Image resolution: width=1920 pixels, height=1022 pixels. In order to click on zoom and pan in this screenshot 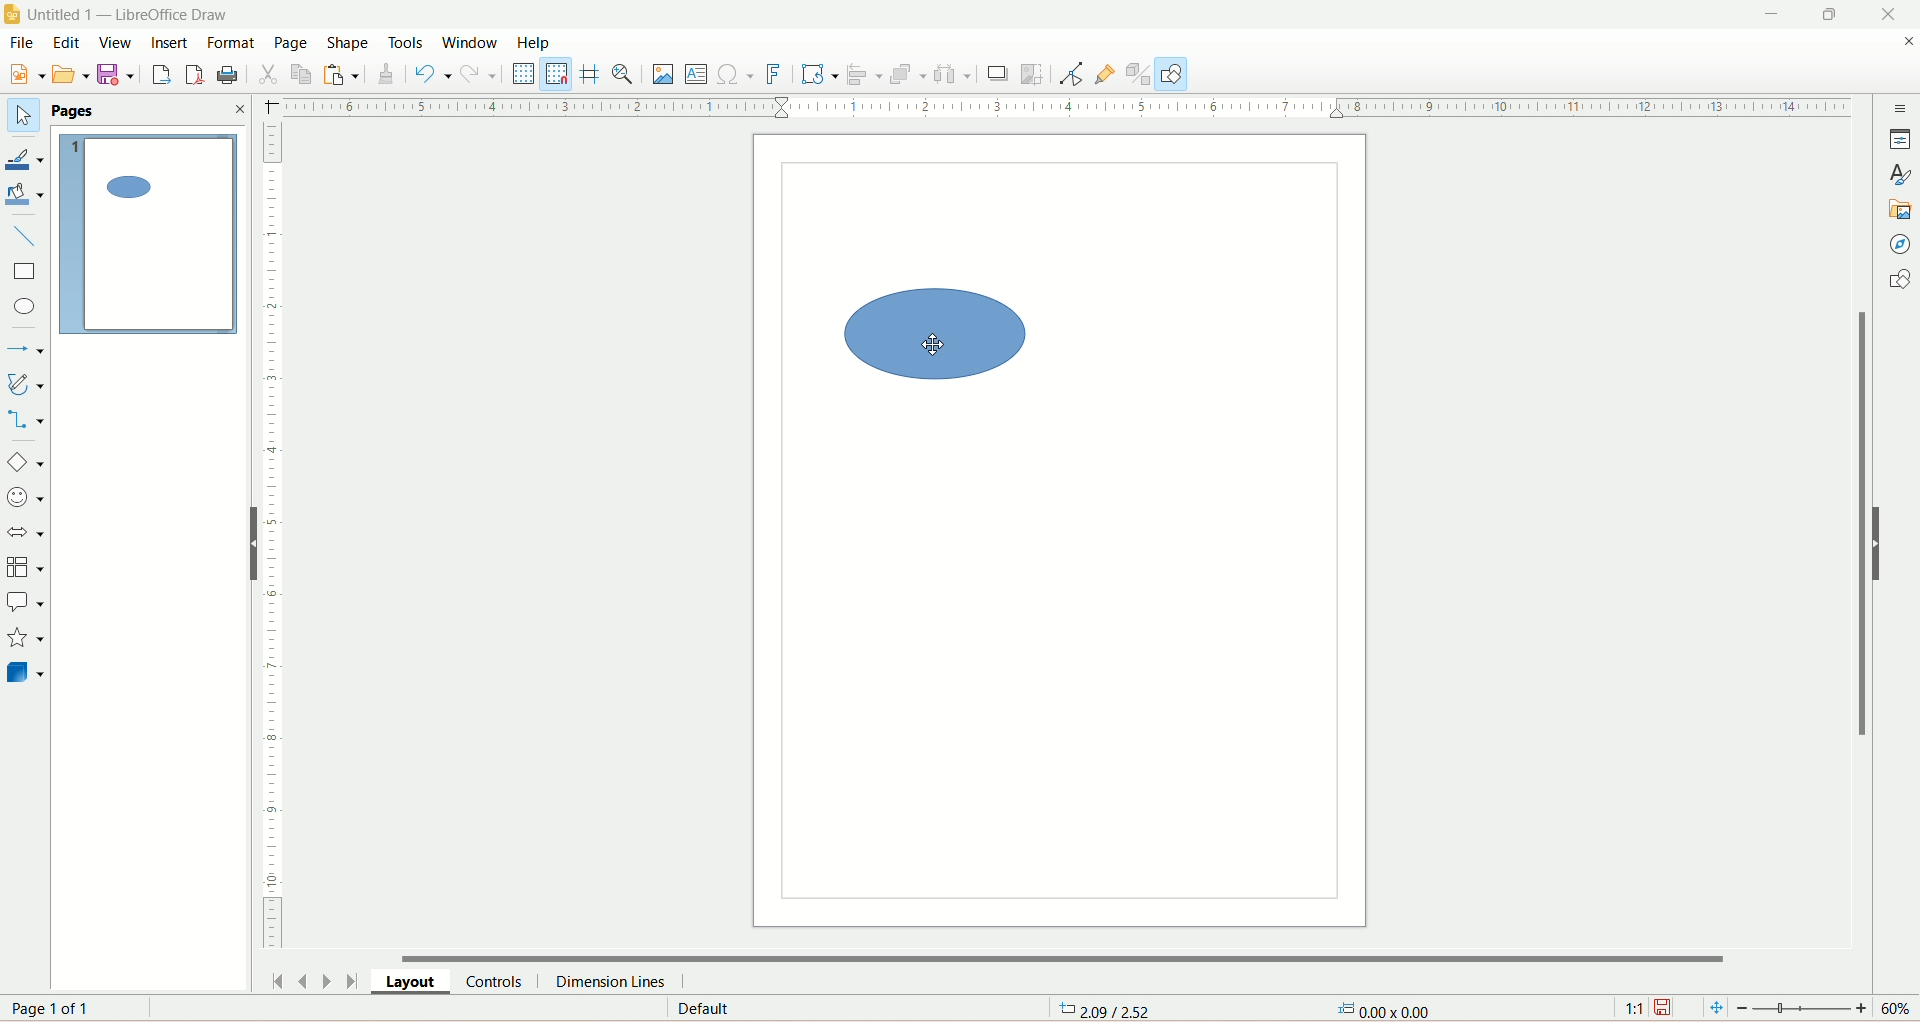, I will do `click(627, 77)`.